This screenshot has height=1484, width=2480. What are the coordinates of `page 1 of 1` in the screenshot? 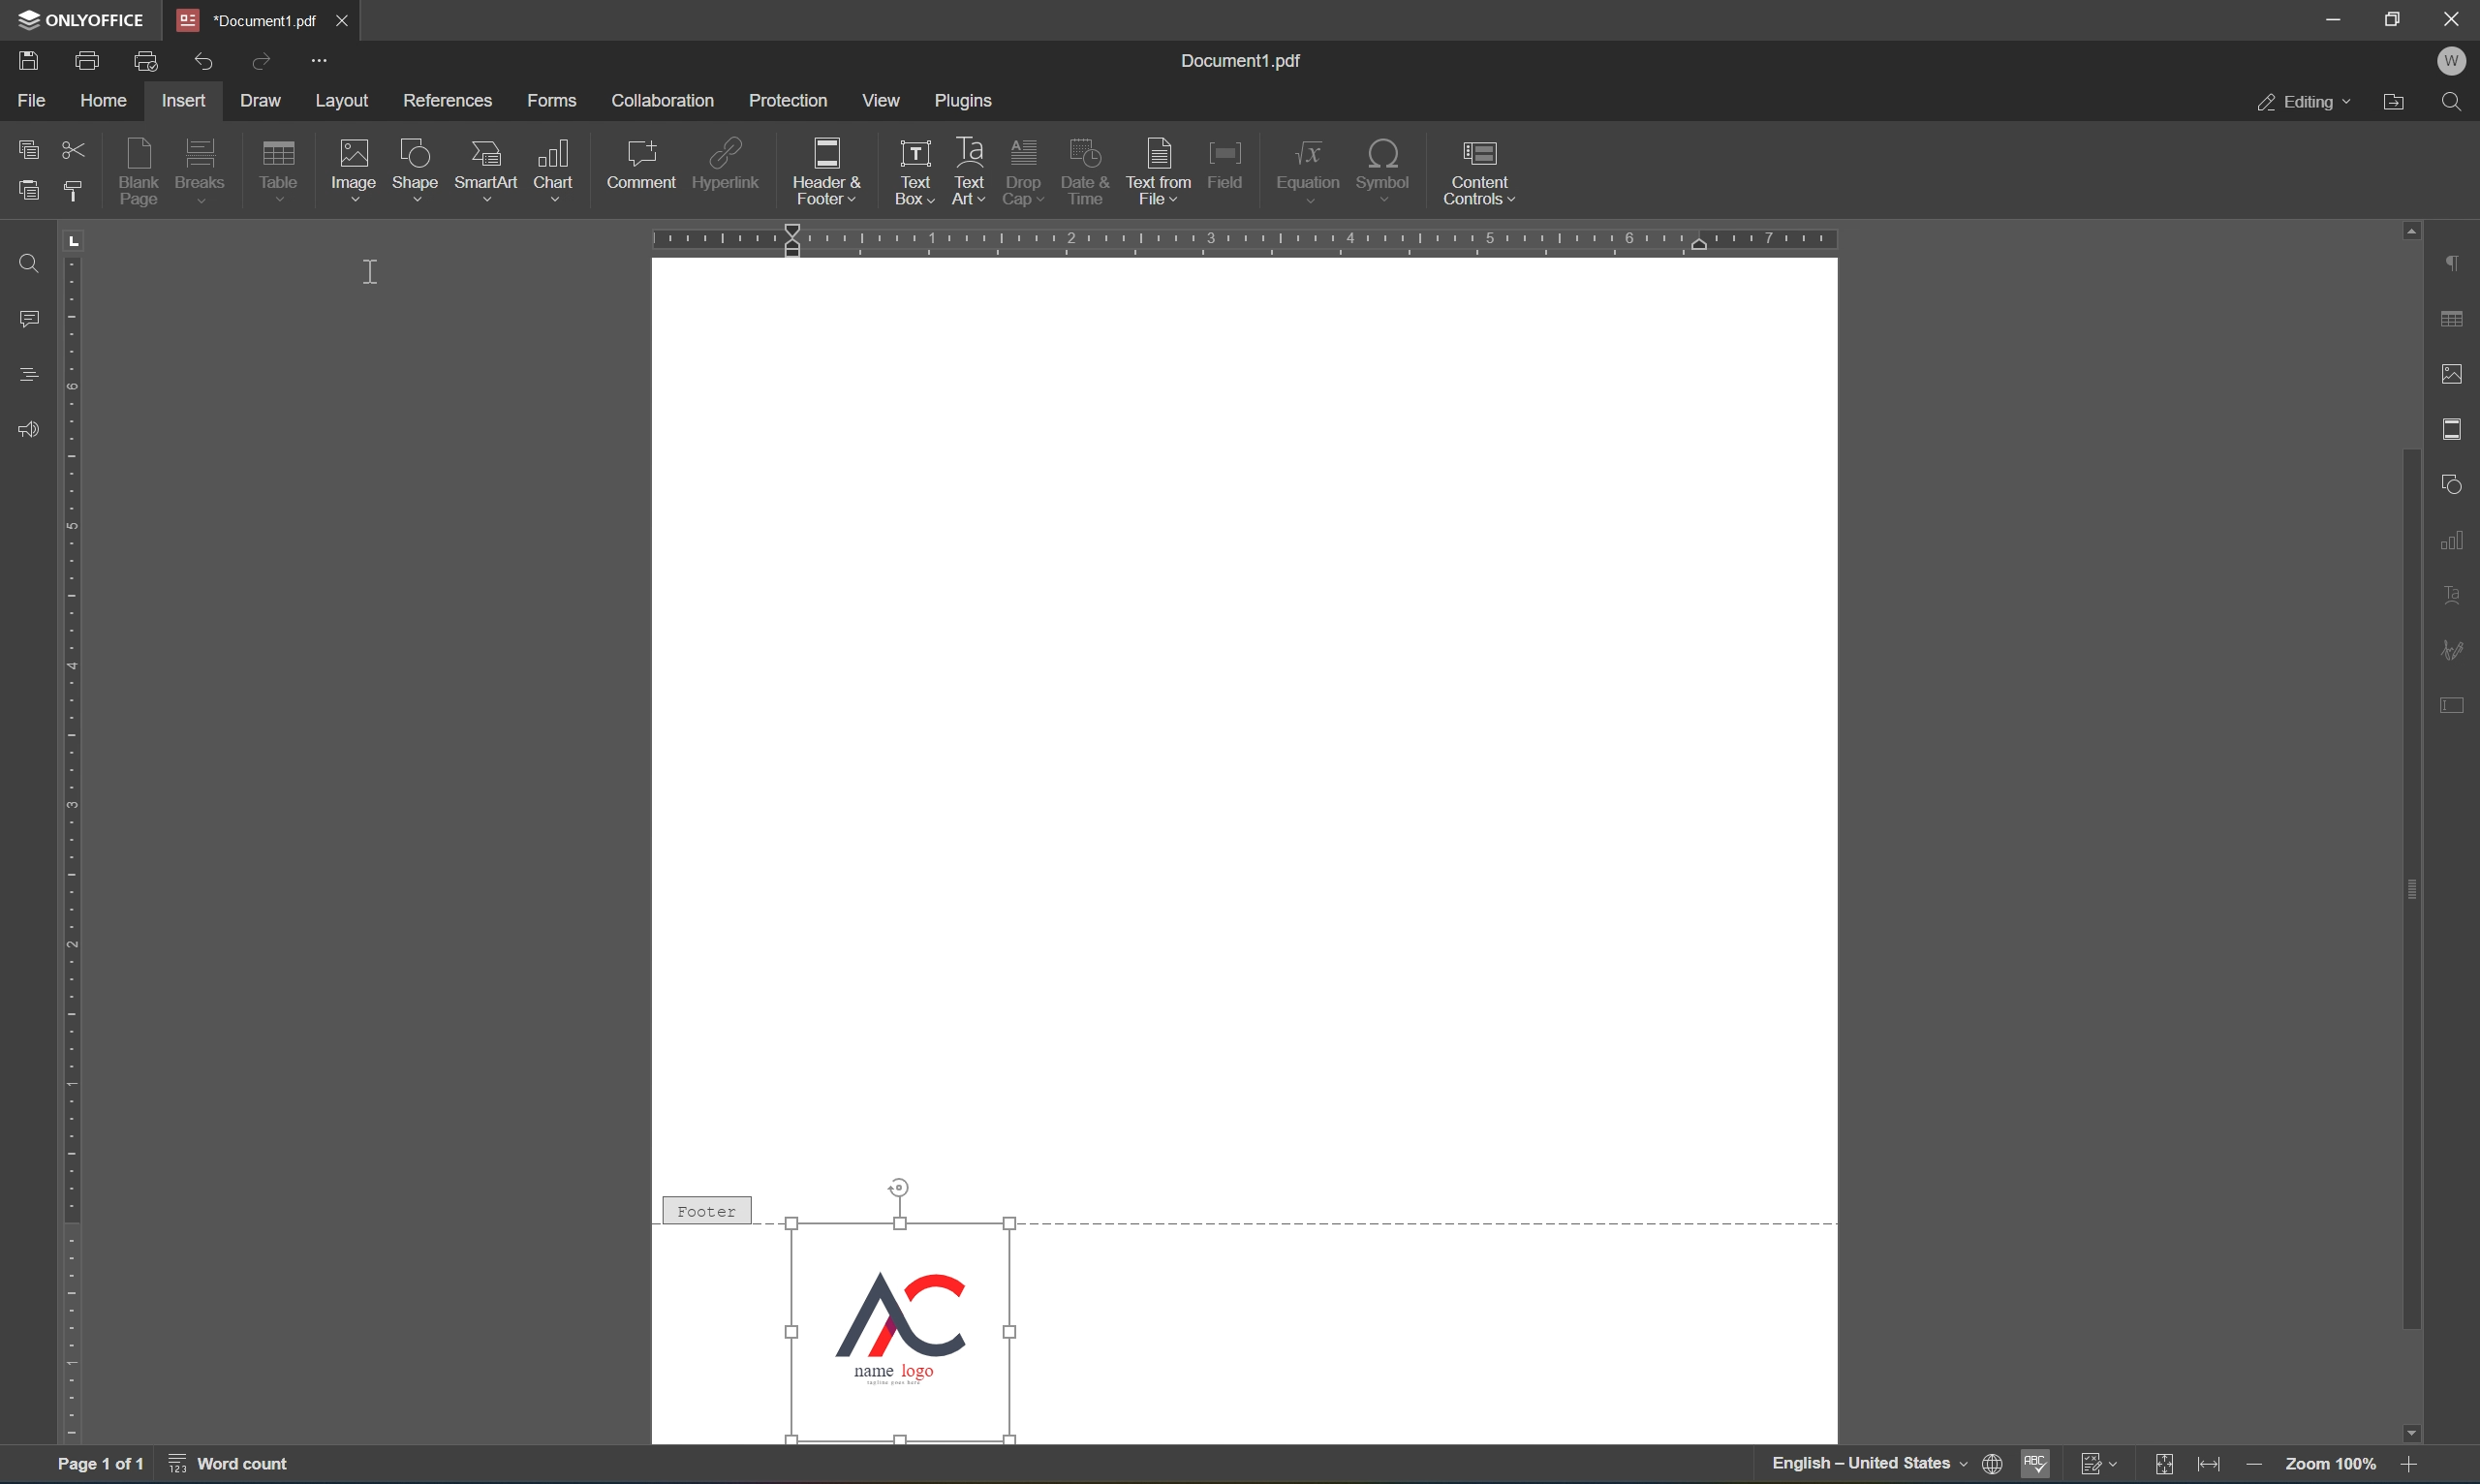 It's located at (104, 1460).